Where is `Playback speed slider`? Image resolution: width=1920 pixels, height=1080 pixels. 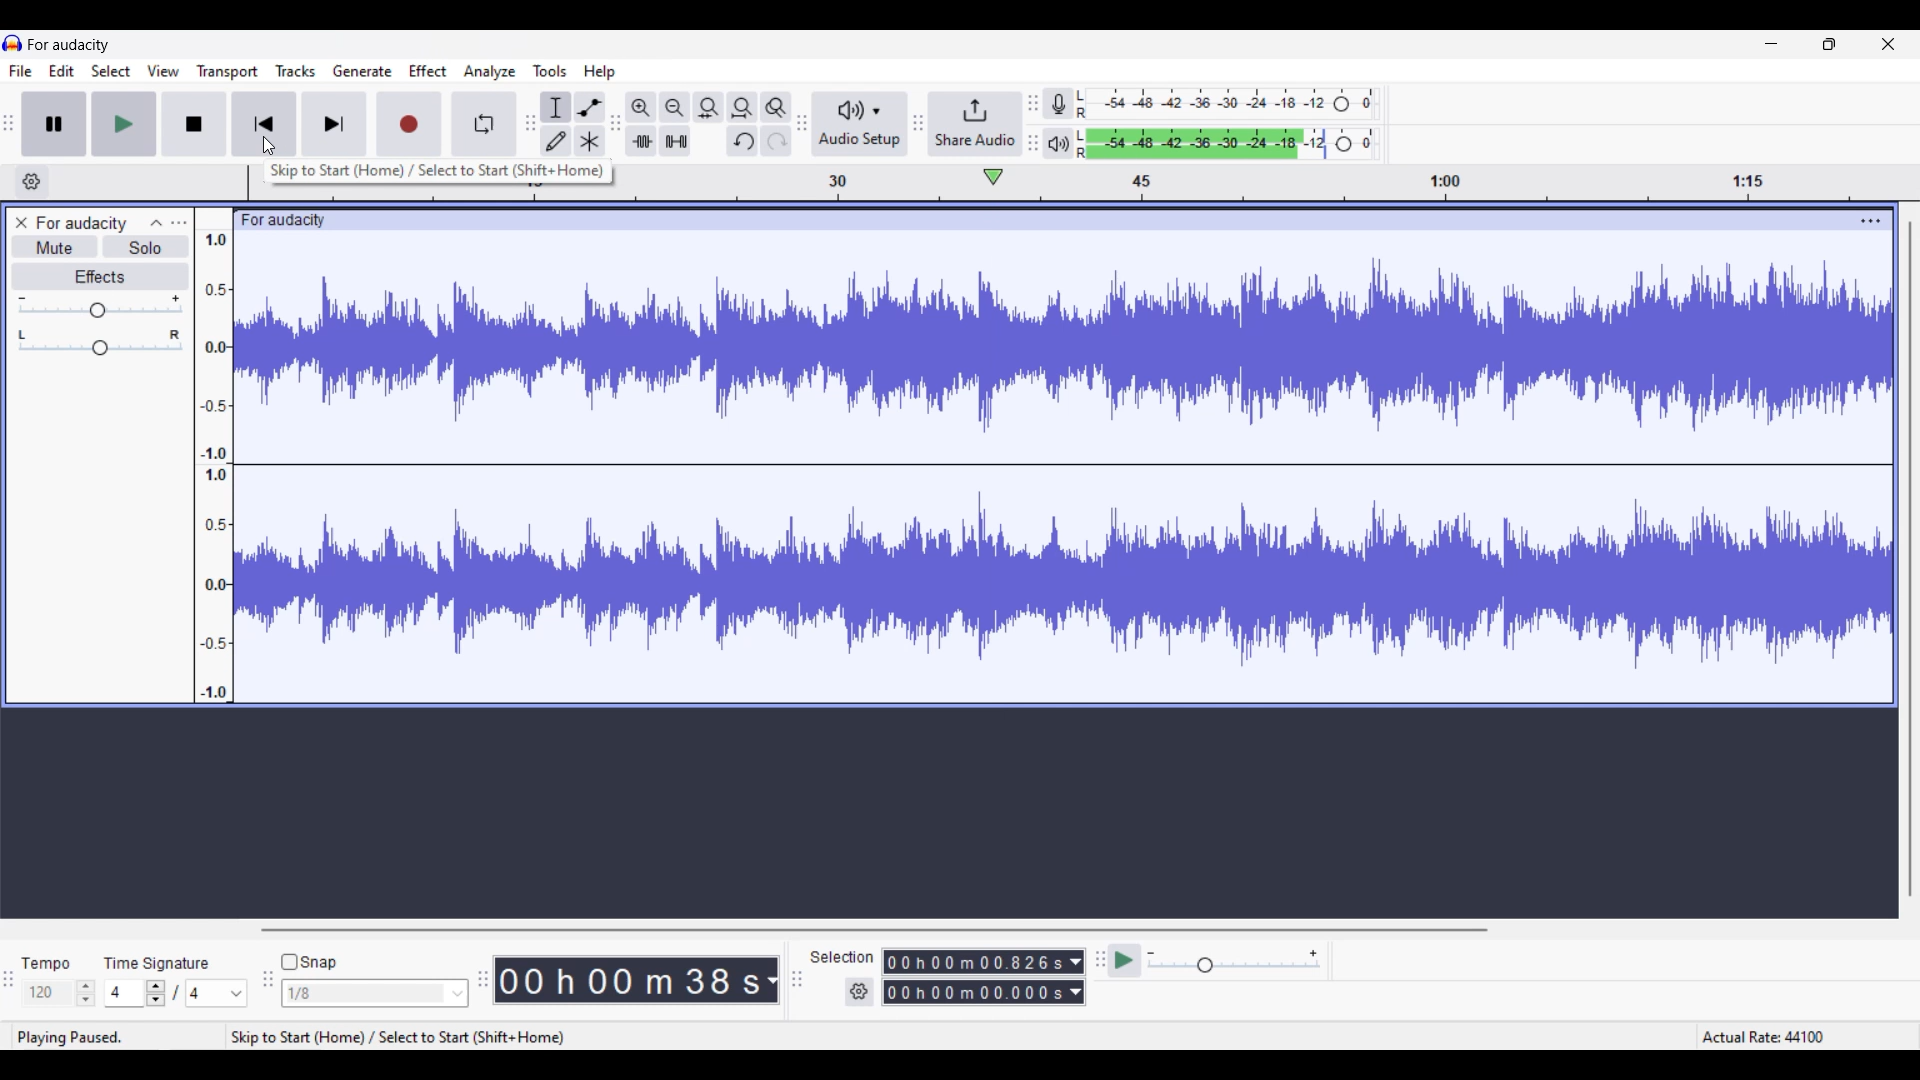
Playback speed slider is located at coordinates (1233, 963).